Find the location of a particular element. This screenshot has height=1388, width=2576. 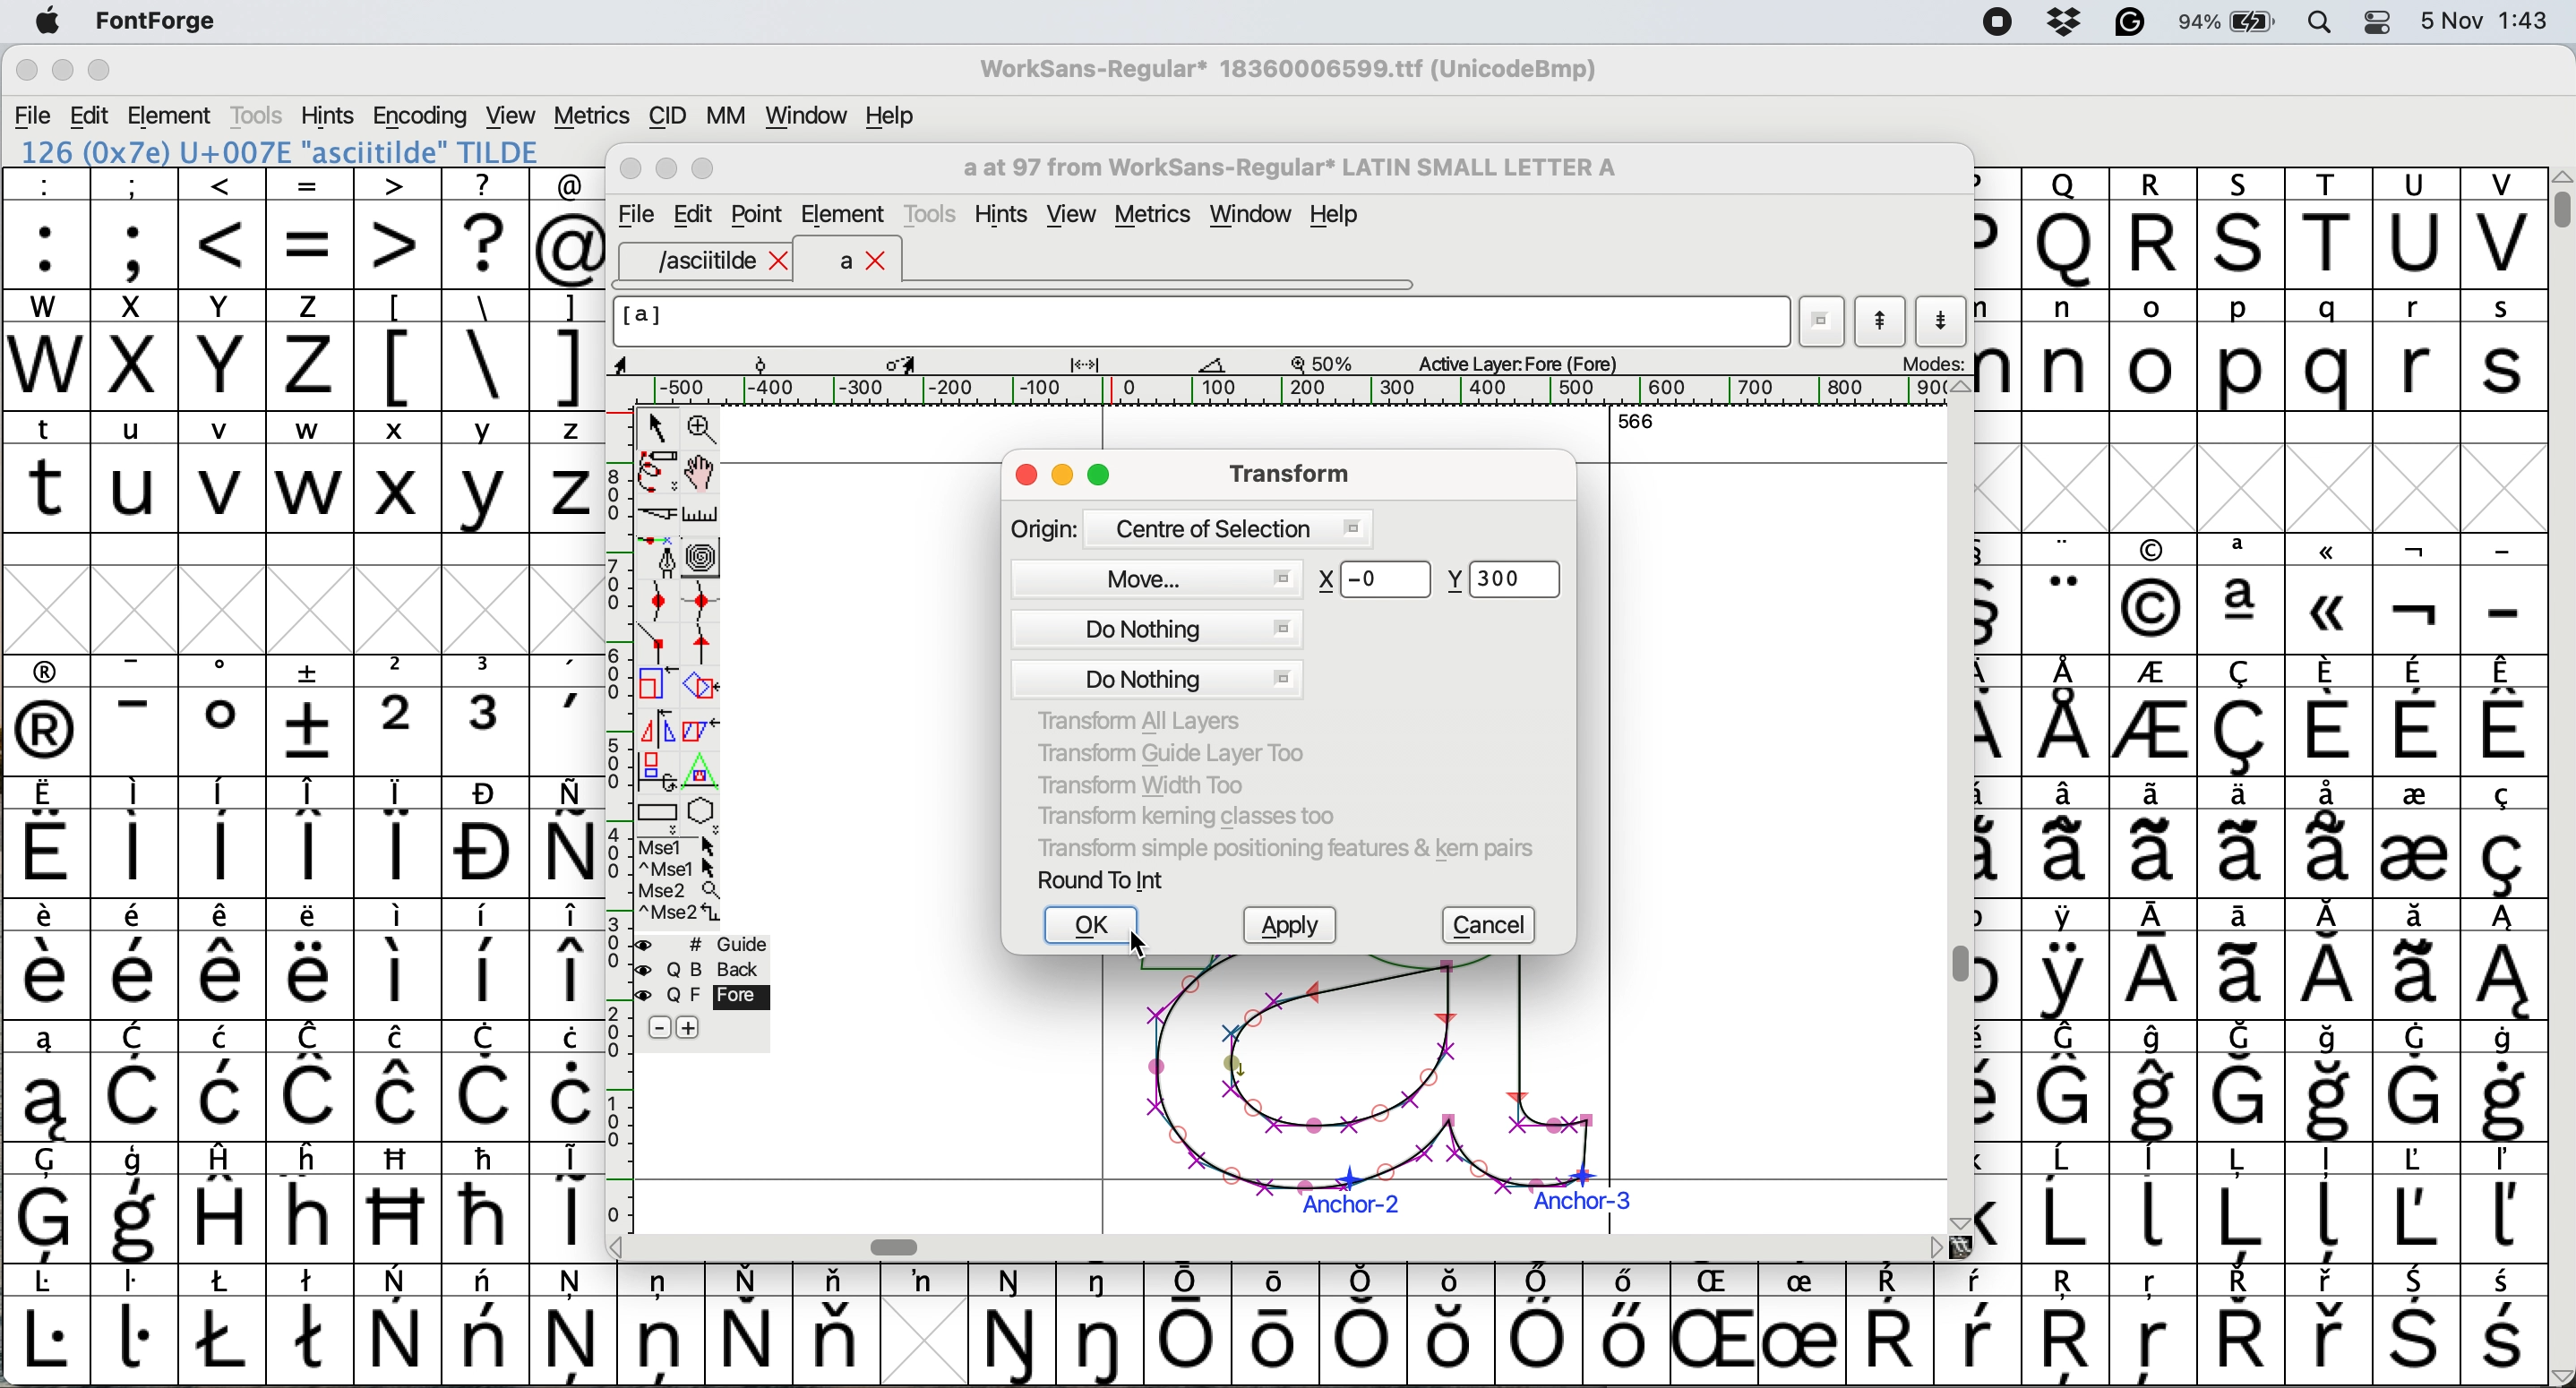

symbol is located at coordinates (1622, 1323).